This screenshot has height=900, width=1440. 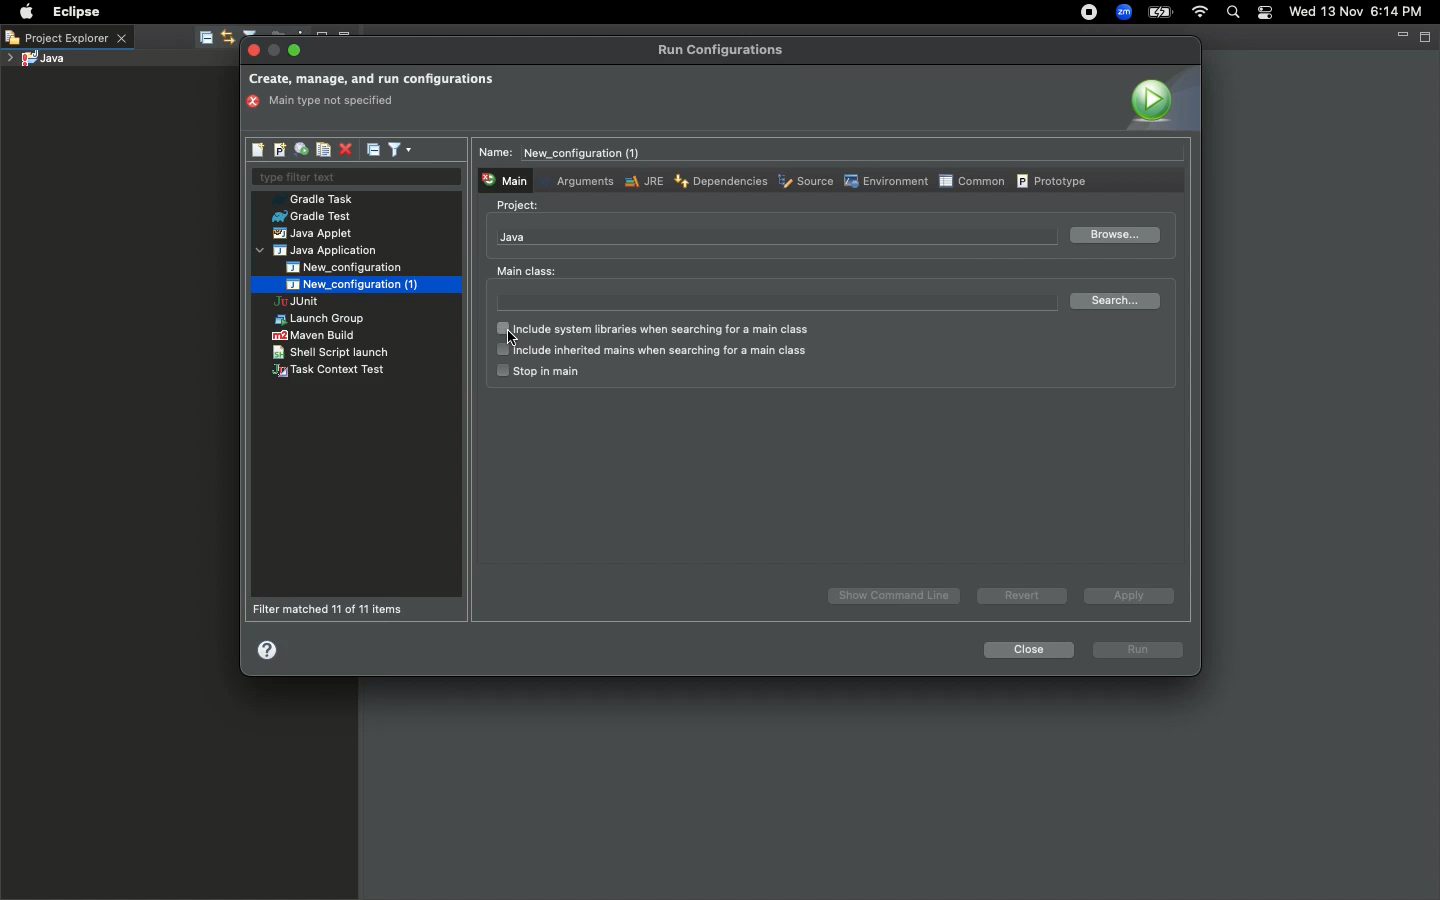 I want to click on icons, so click(x=215, y=39).